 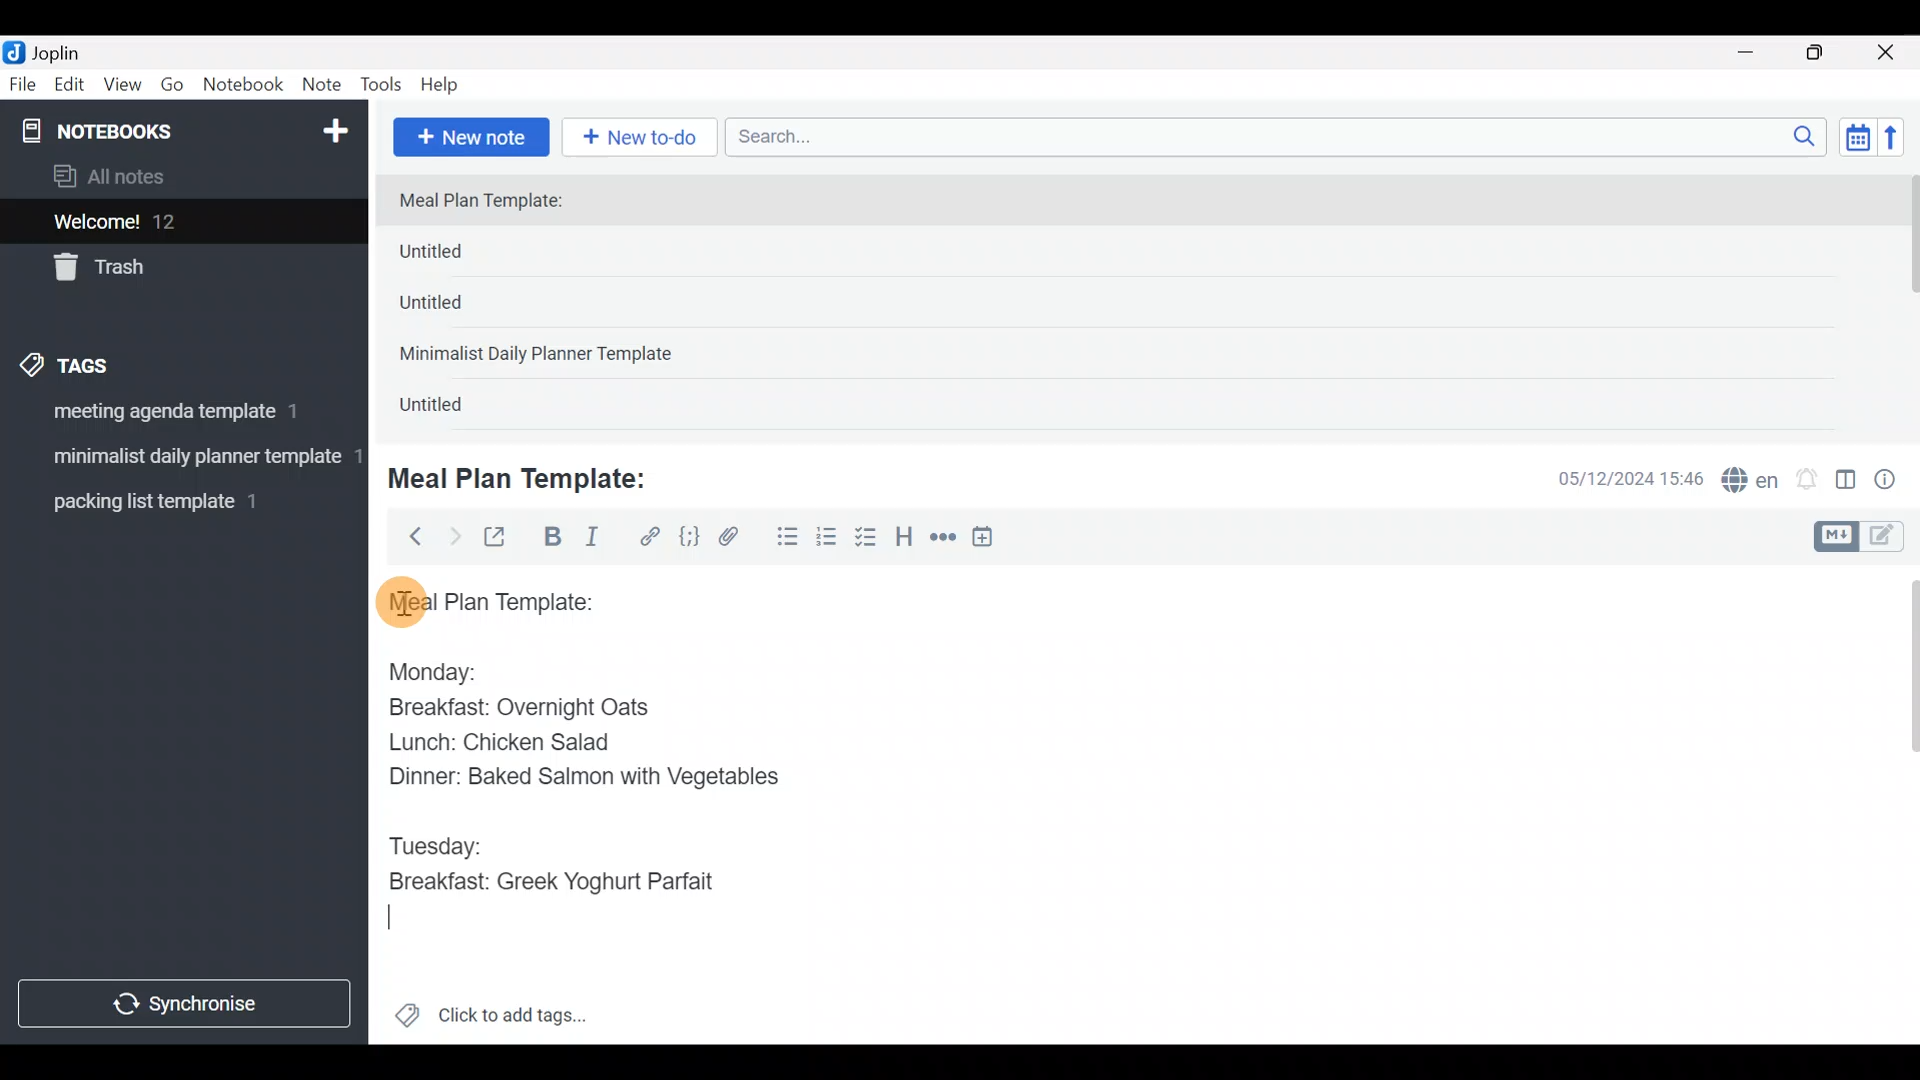 I want to click on Attach file, so click(x=735, y=539).